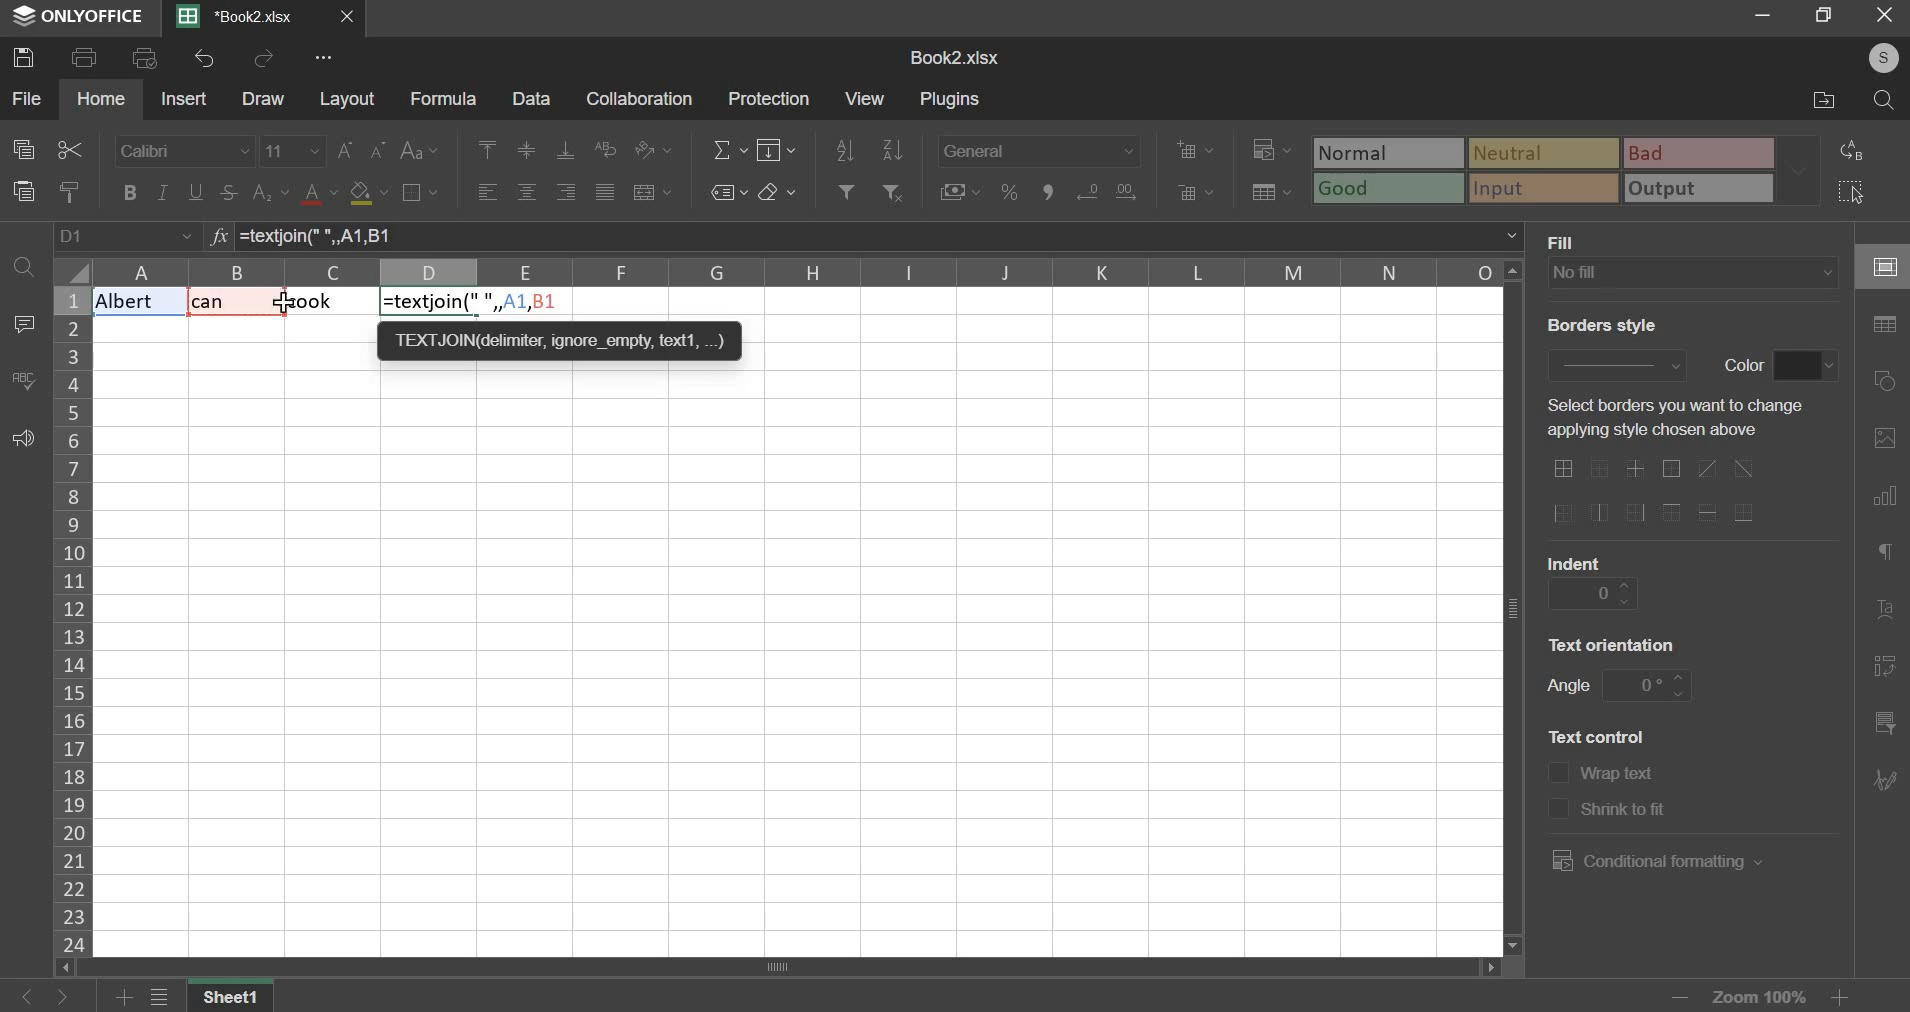 The height and width of the screenshot is (1012, 1910). I want to click on close, so click(352, 19).